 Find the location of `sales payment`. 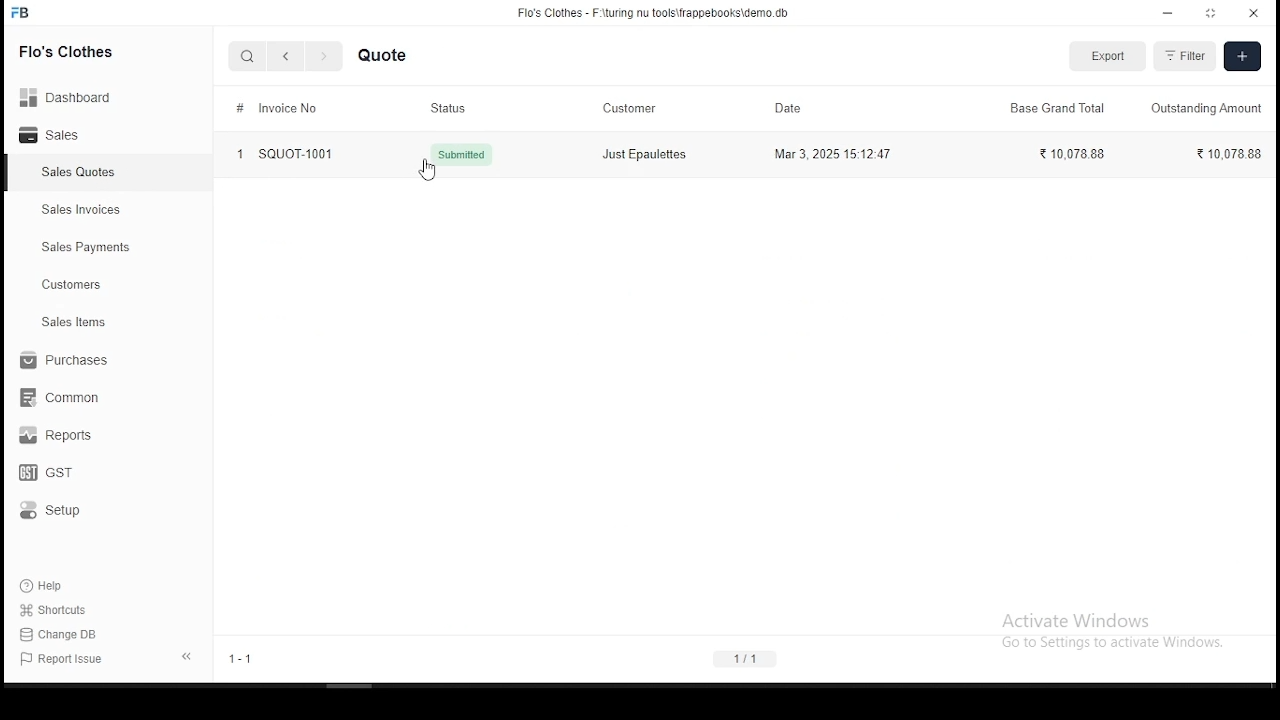

sales payment is located at coordinates (81, 247).